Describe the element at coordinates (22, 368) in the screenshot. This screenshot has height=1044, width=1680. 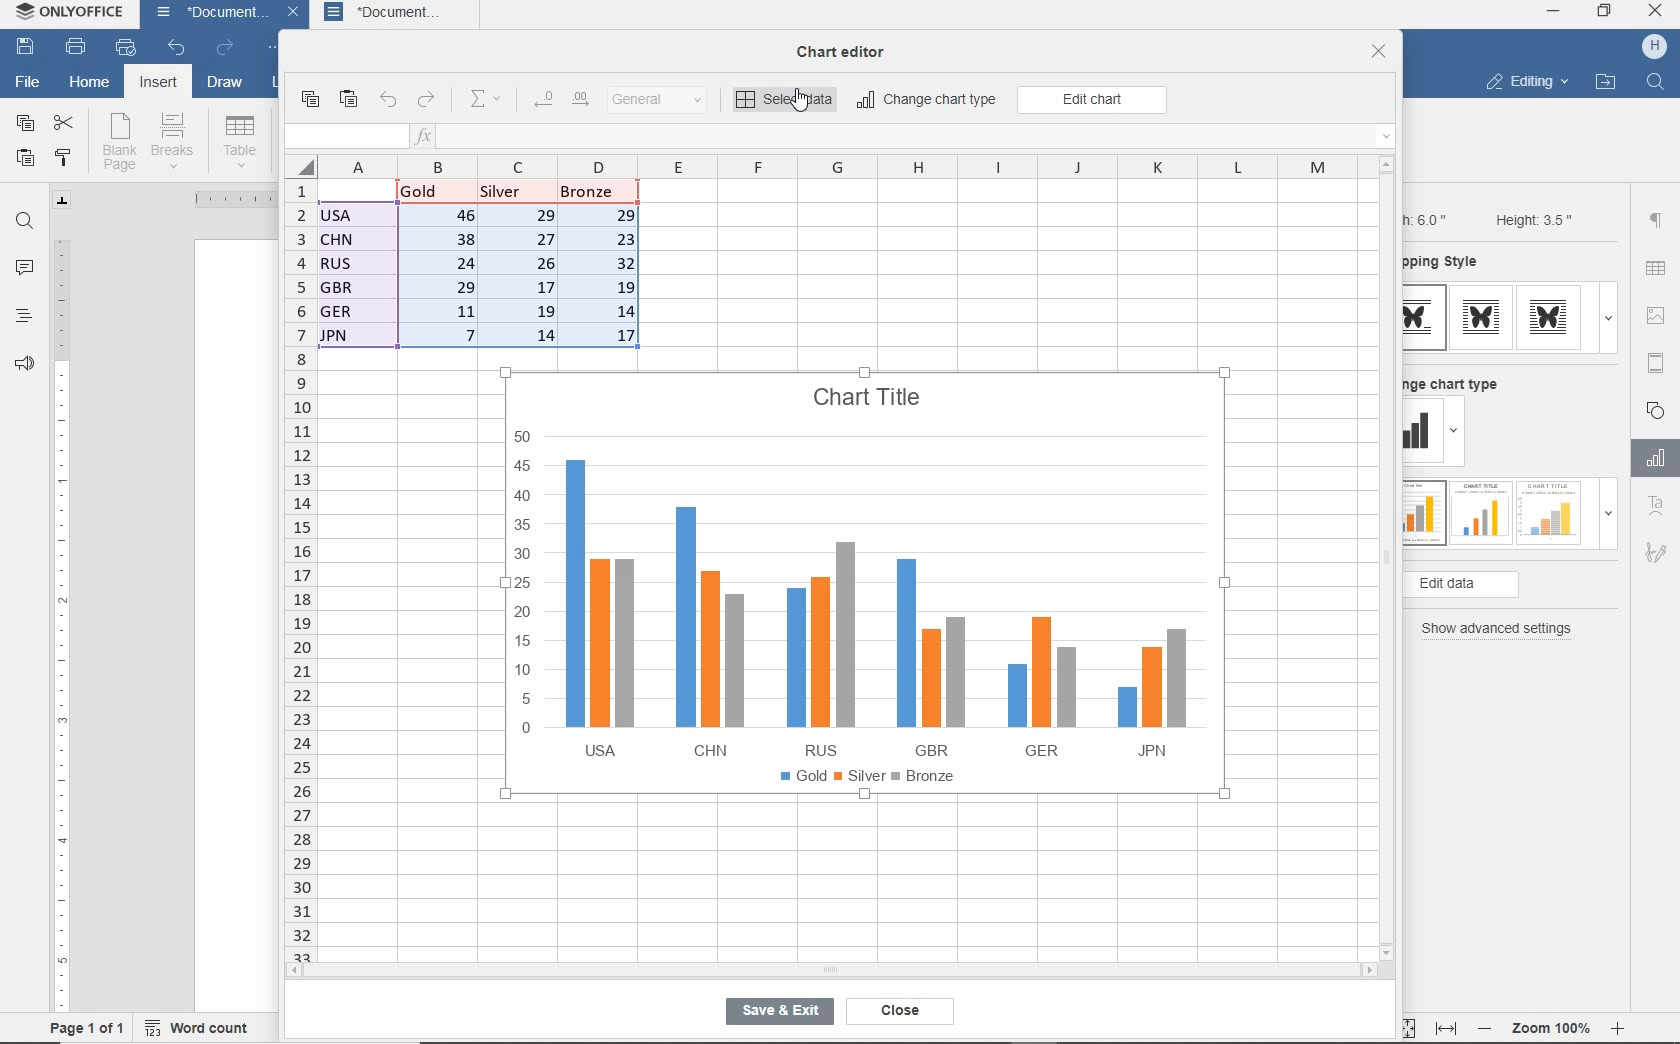
I see `feedback & support` at that location.